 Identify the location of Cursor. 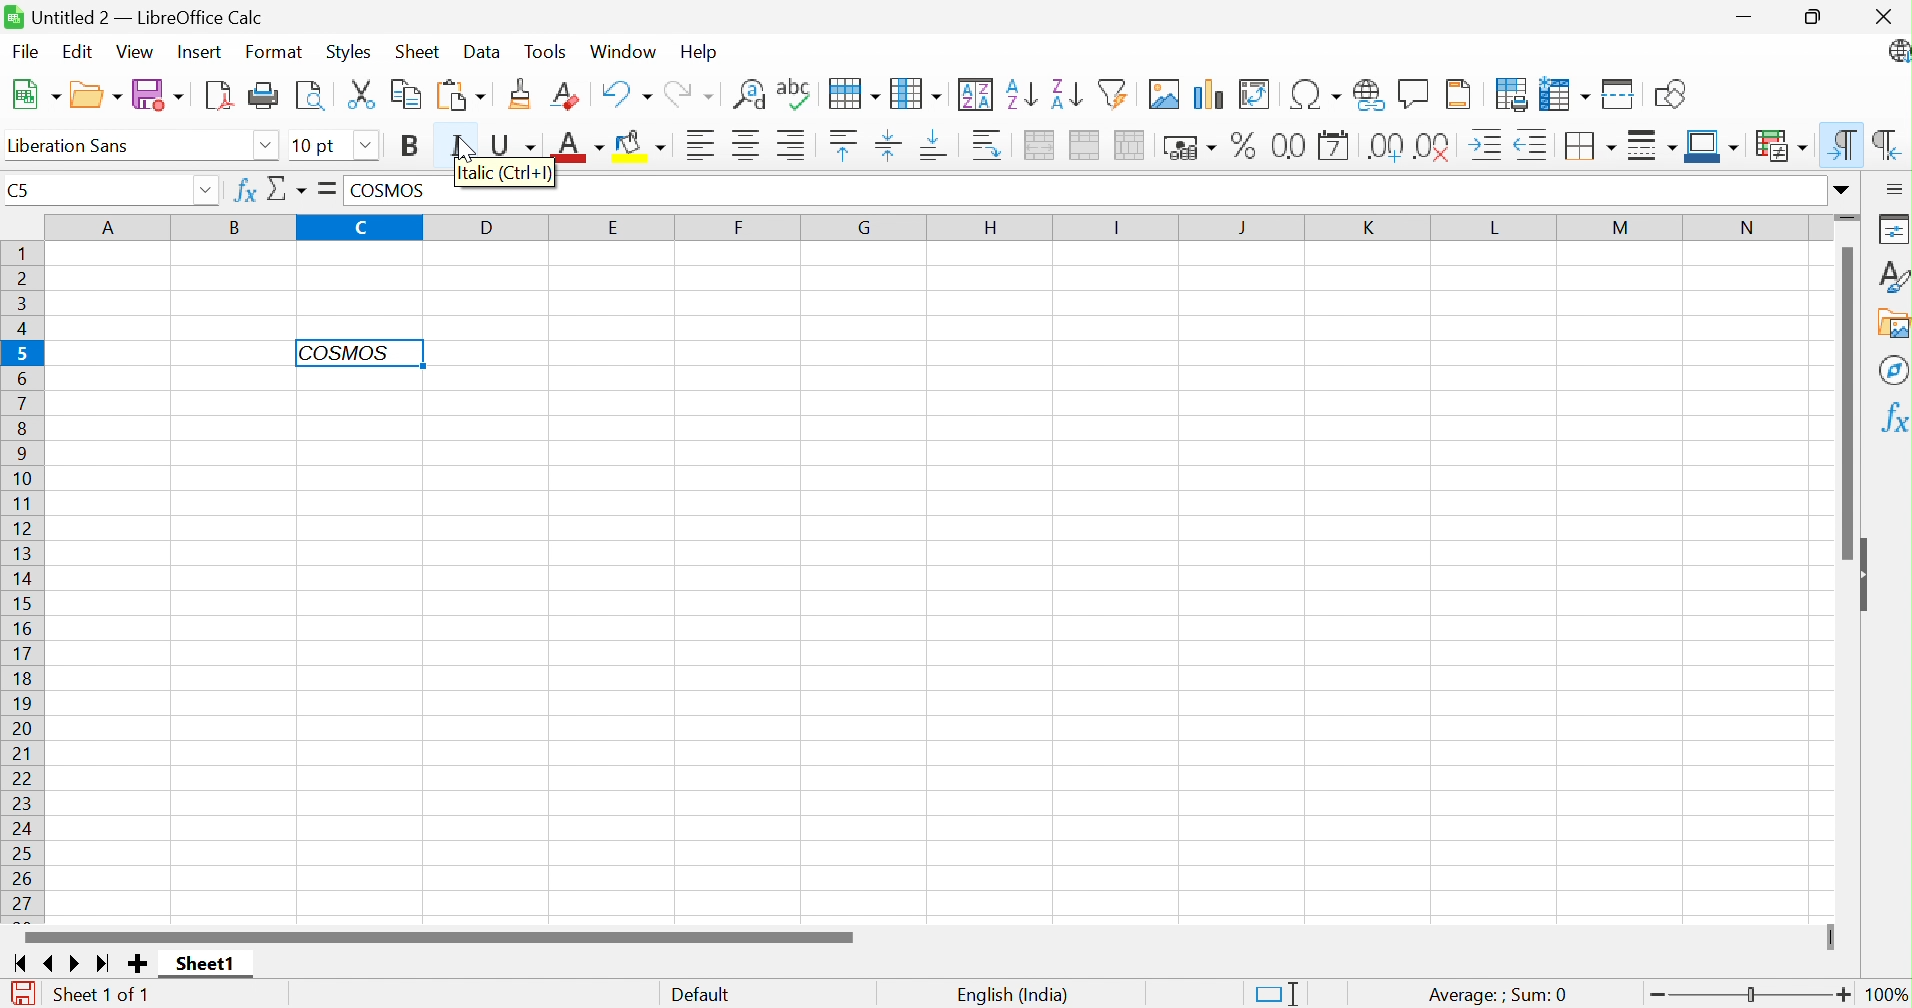
(469, 150).